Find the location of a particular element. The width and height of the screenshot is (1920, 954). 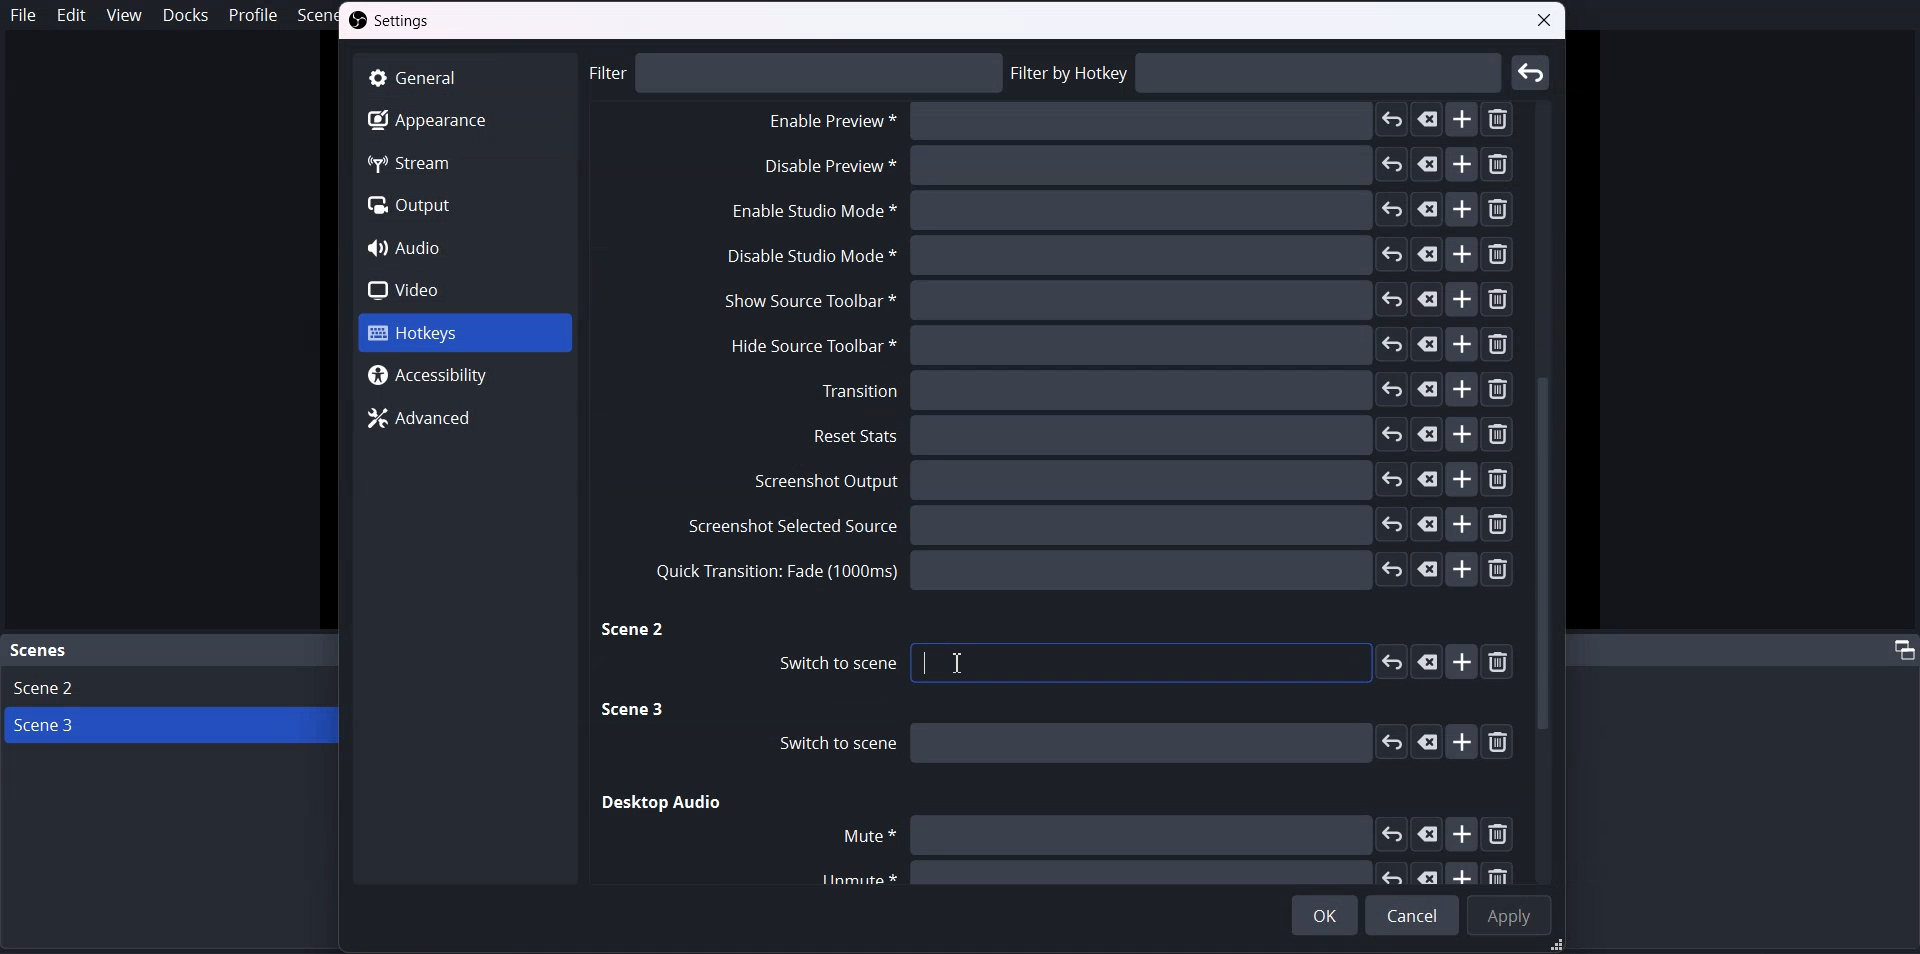

Desktop audio is located at coordinates (663, 803).